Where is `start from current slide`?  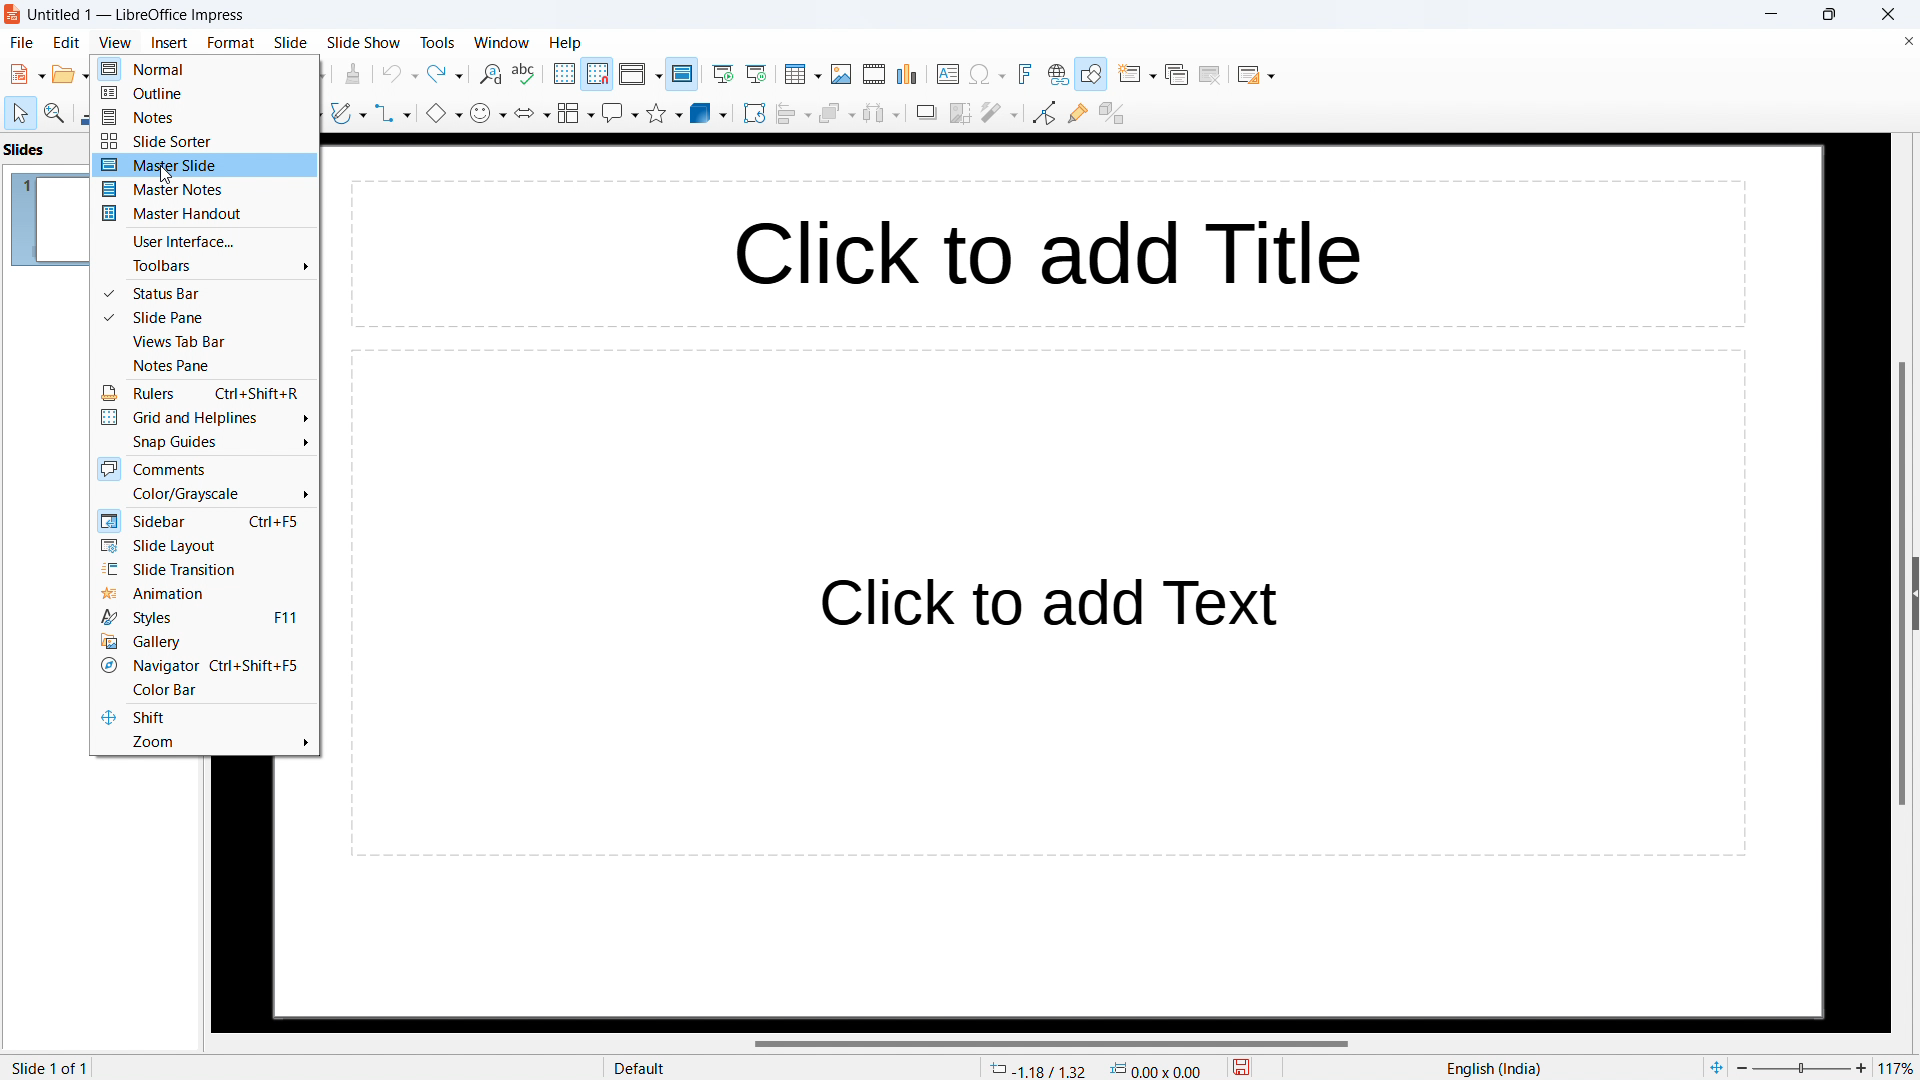 start from current slide is located at coordinates (757, 74).